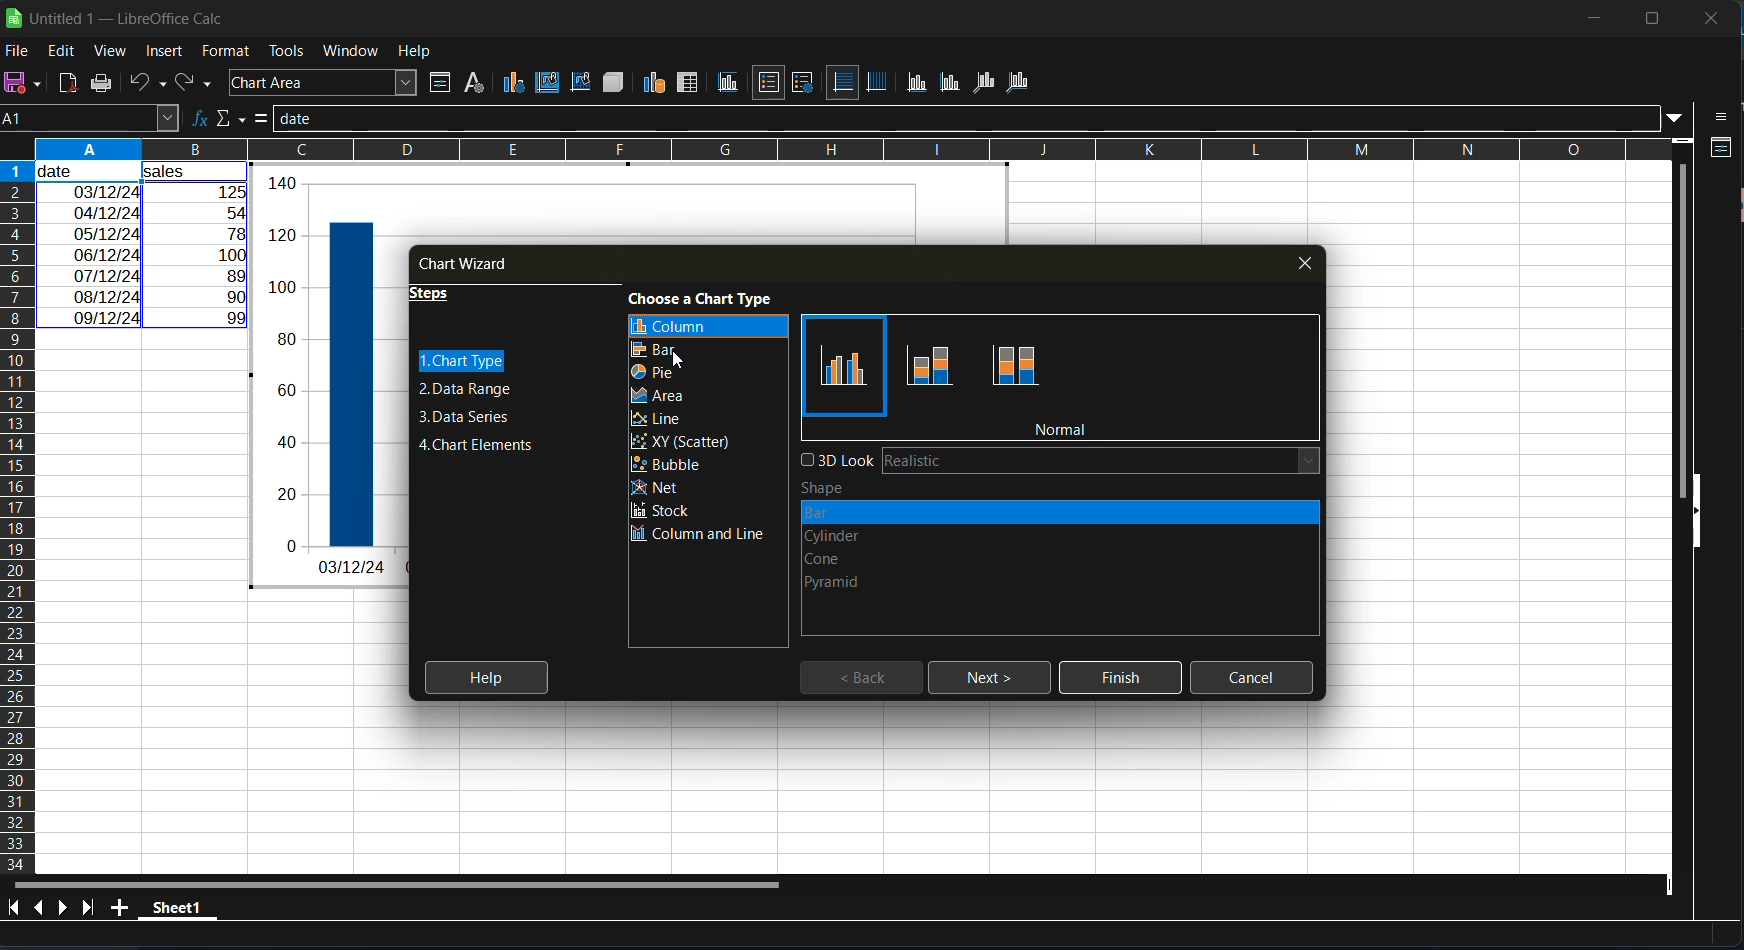 Image resolution: width=1744 pixels, height=950 pixels. Describe the element at coordinates (439, 298) in the screenshot. I see `steps` at that location.